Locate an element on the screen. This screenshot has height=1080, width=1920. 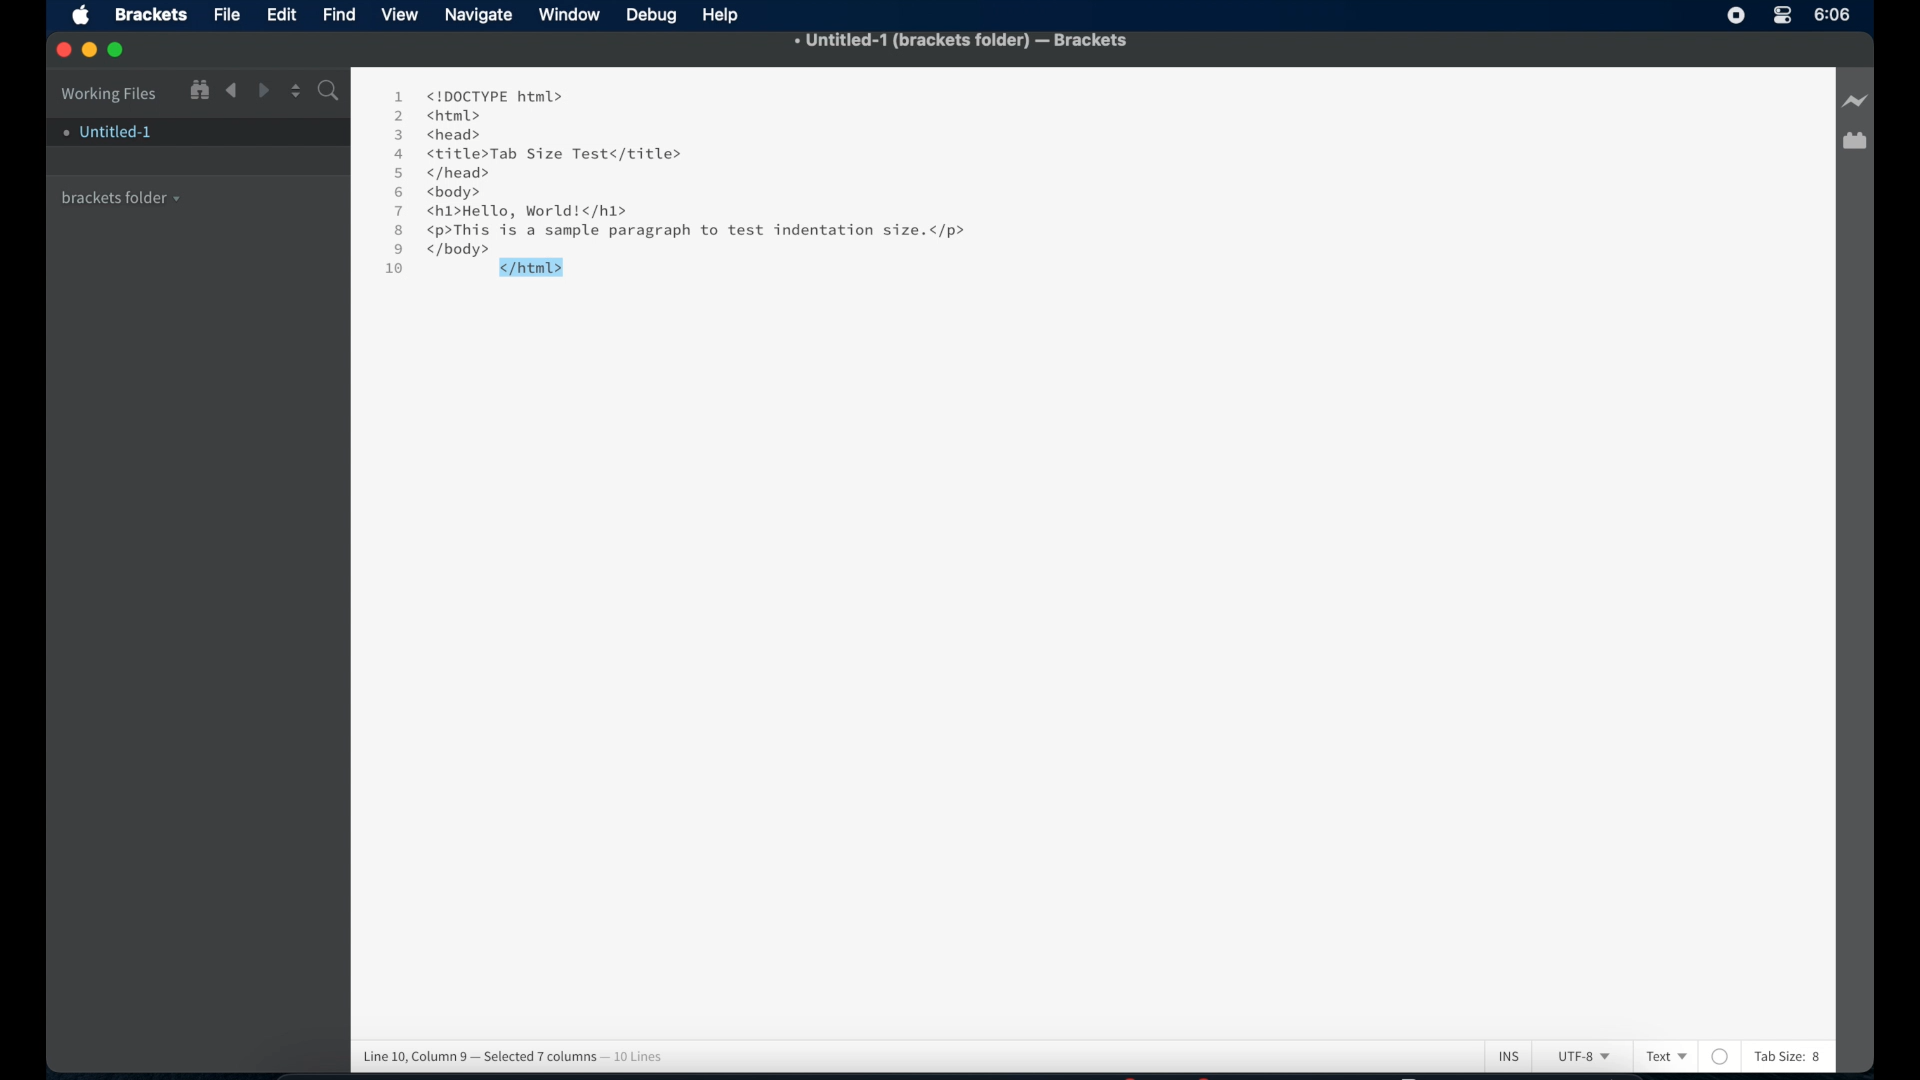
Navigate is located at coordinates (479, 17).